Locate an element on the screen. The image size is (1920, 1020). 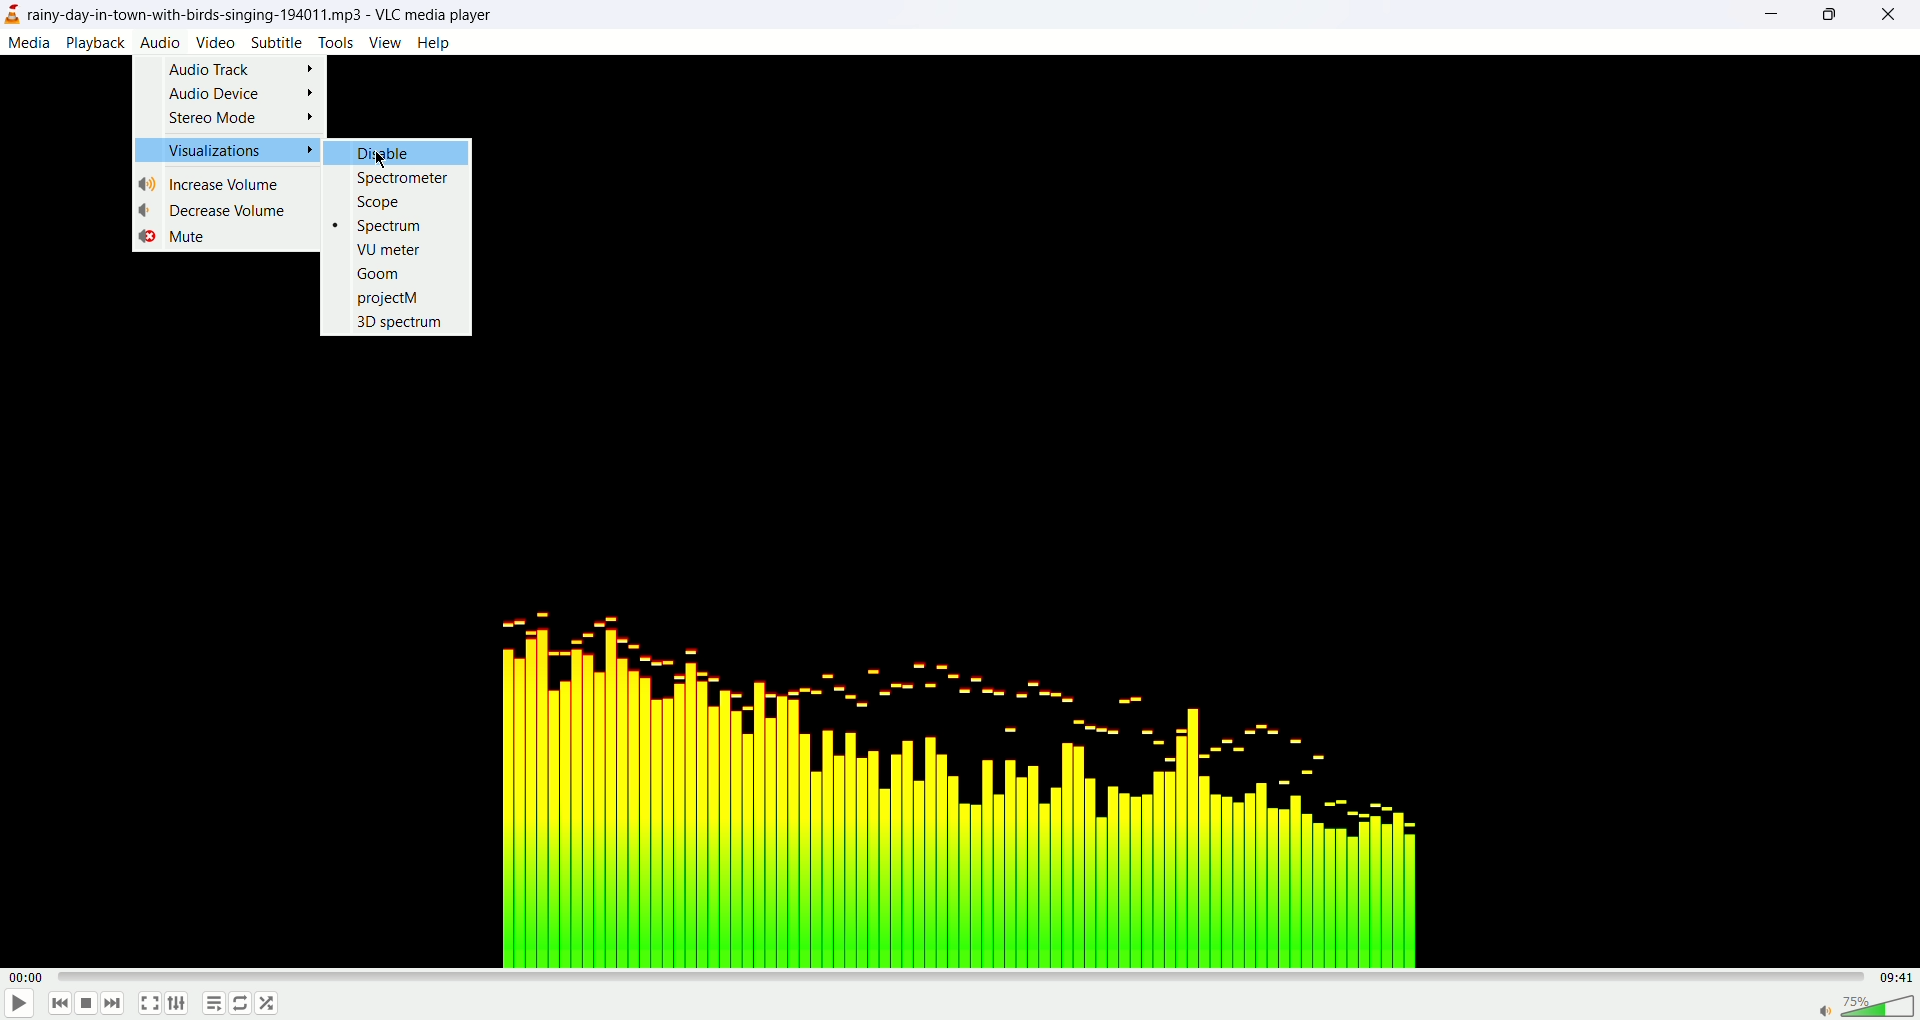
subtitle is located at coordinates (278, 42).